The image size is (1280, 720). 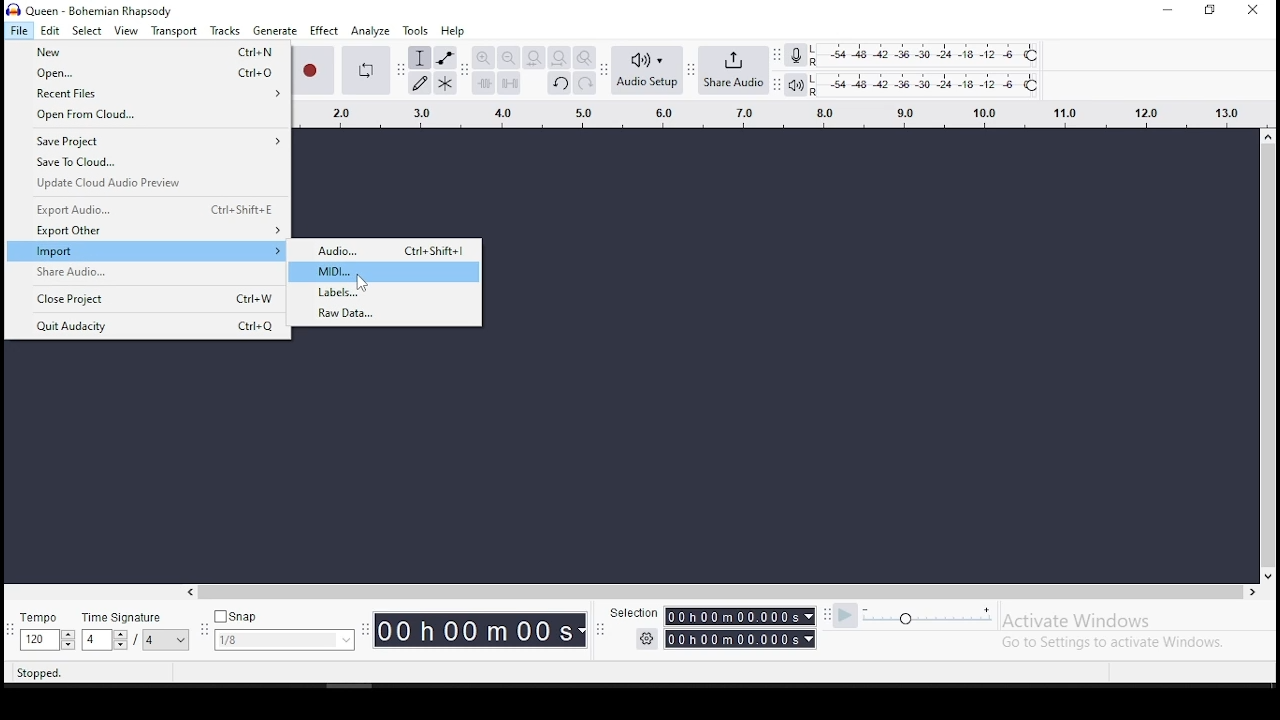 I want to click on share audio, so click(x=147, y=273).